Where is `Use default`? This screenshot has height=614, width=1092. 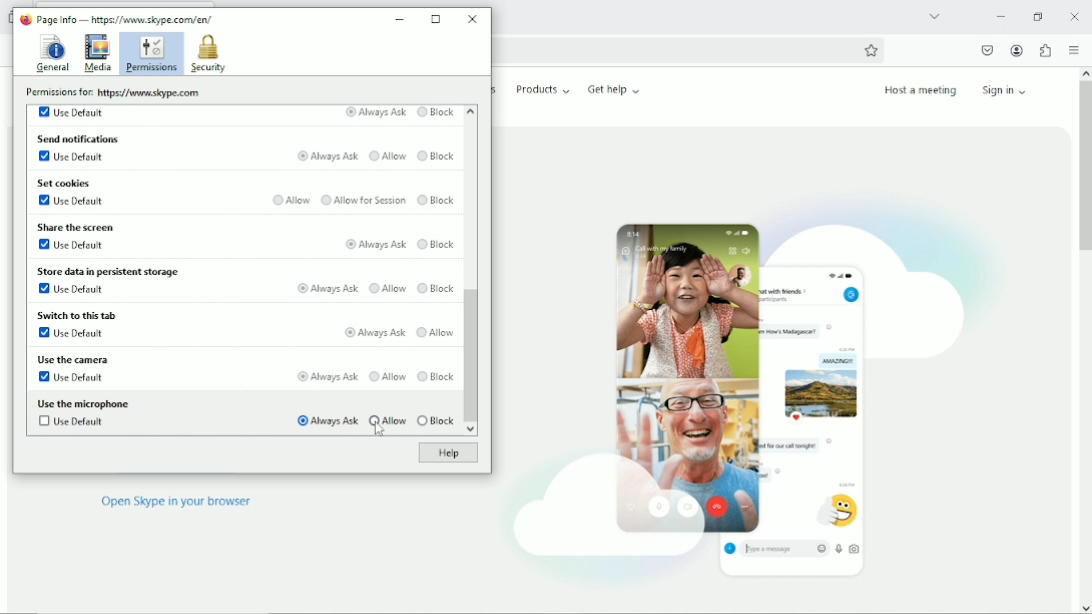
Use default is located at coordinates (74, 112).